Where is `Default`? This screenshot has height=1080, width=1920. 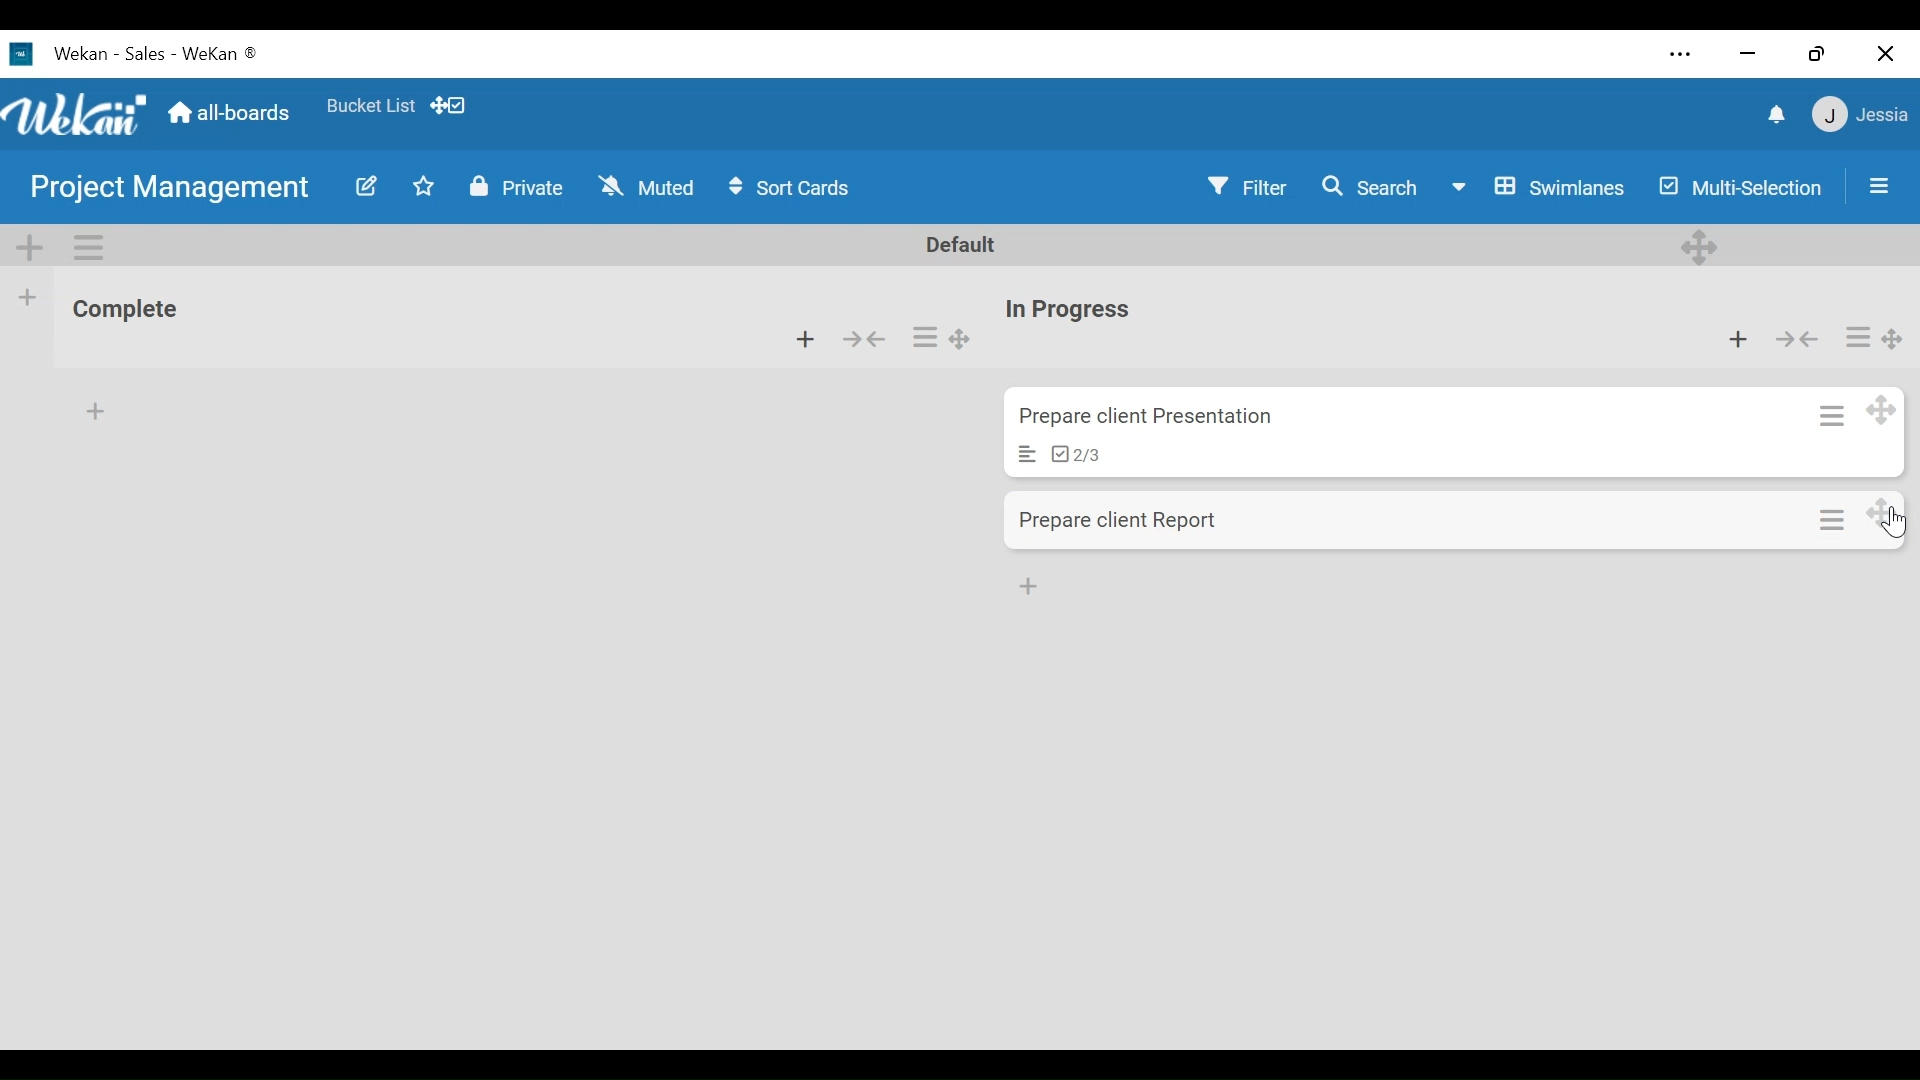
Default is located at coordinates (964, 245).